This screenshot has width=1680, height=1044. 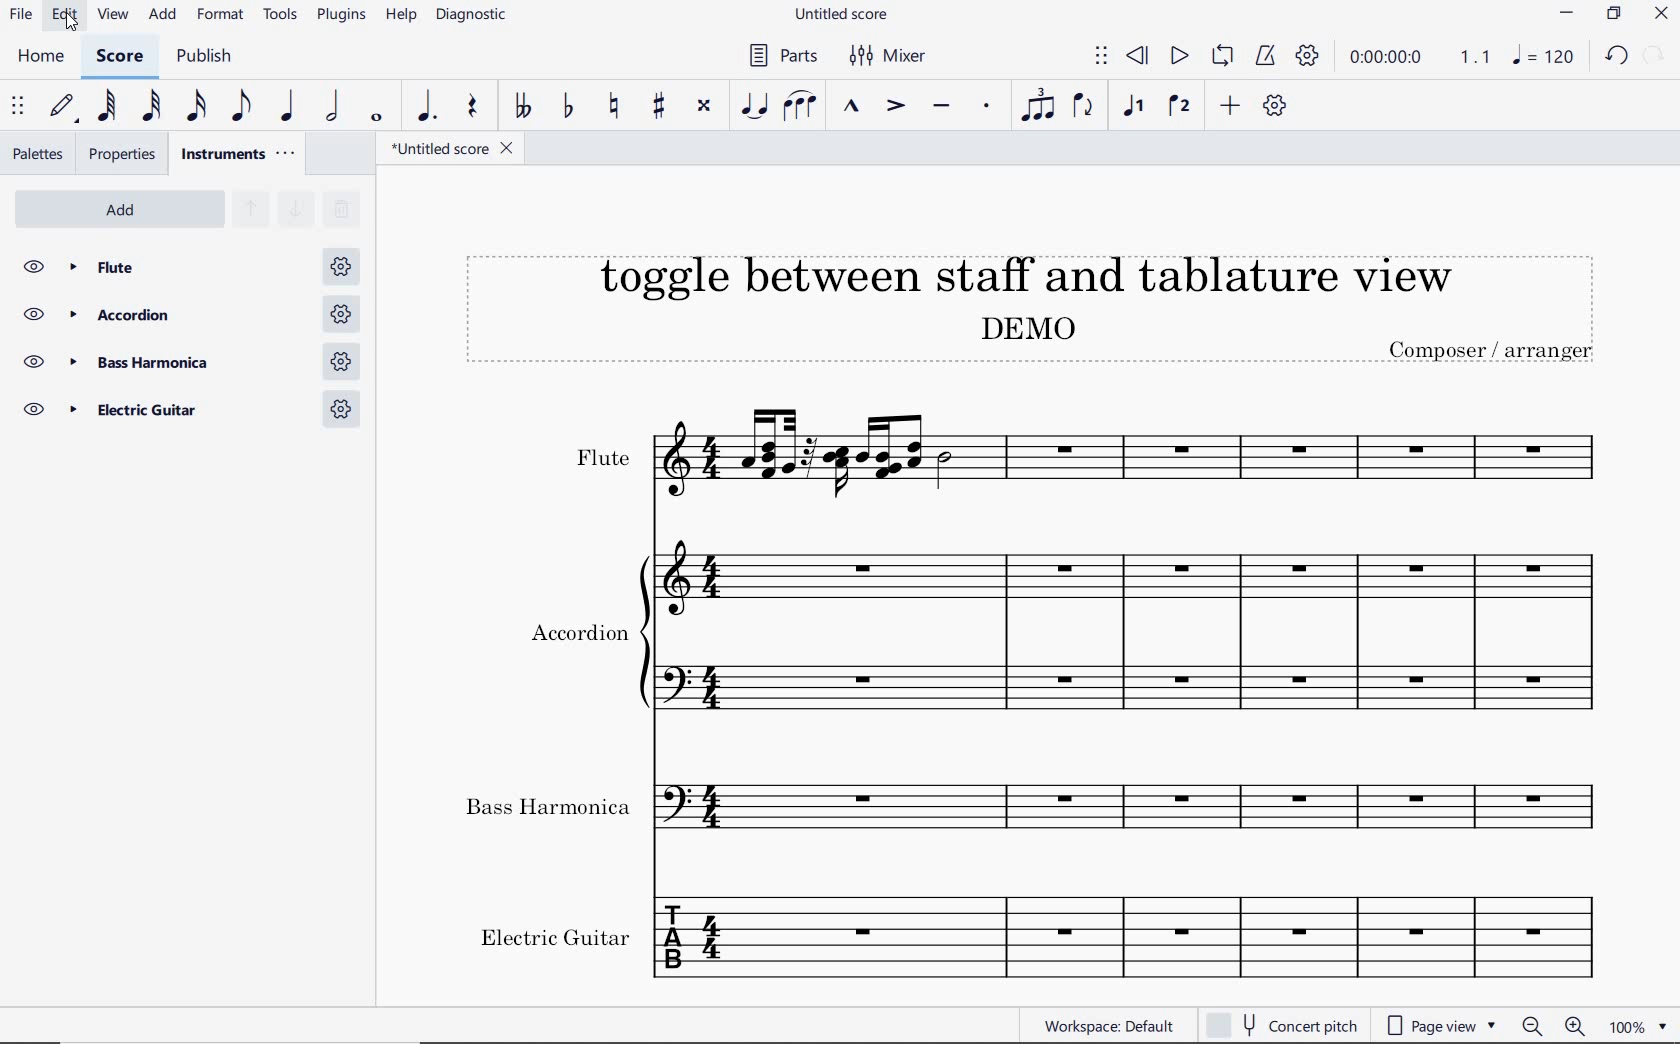 What do you see at coordinates (1553, 1026) in the screenshot?
I see `zoom out or zoom in` at bounding box center [1553, 1026].